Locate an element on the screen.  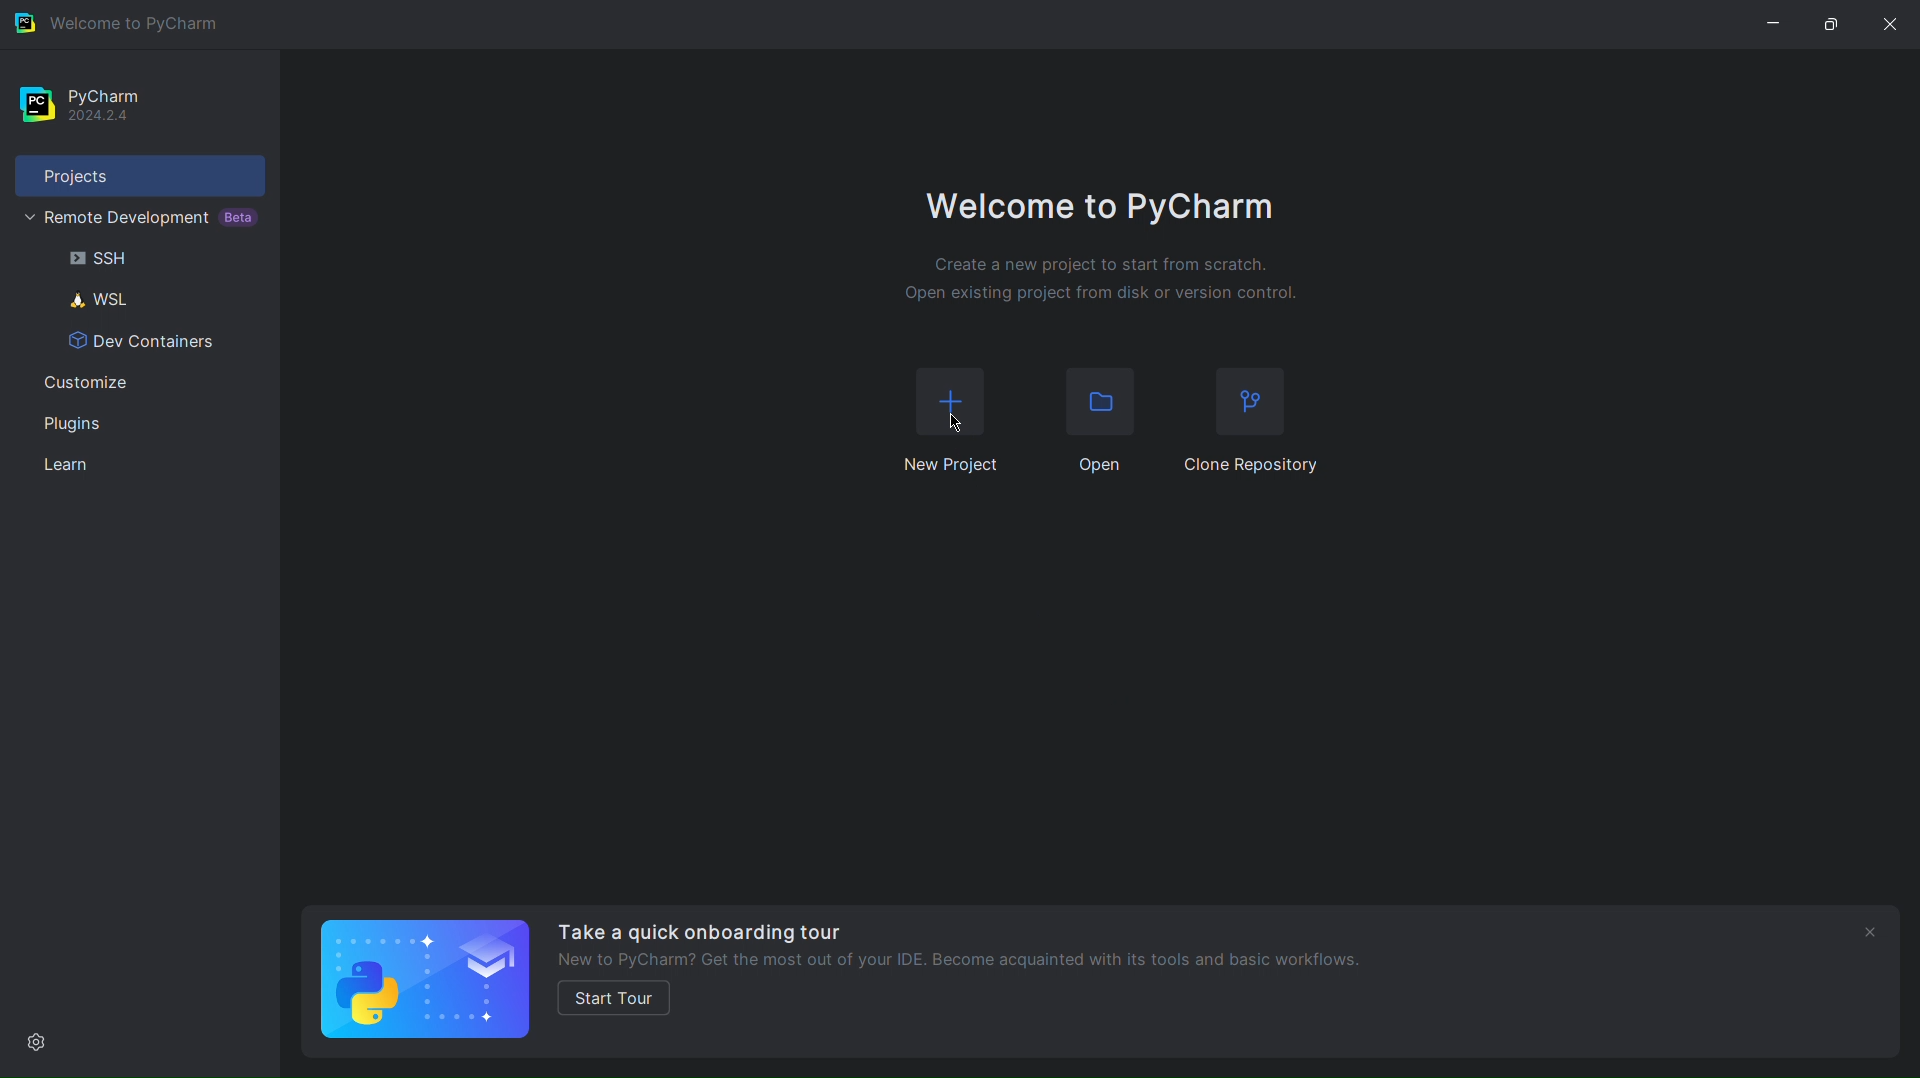
WSL is located at coordinates (138, 305).